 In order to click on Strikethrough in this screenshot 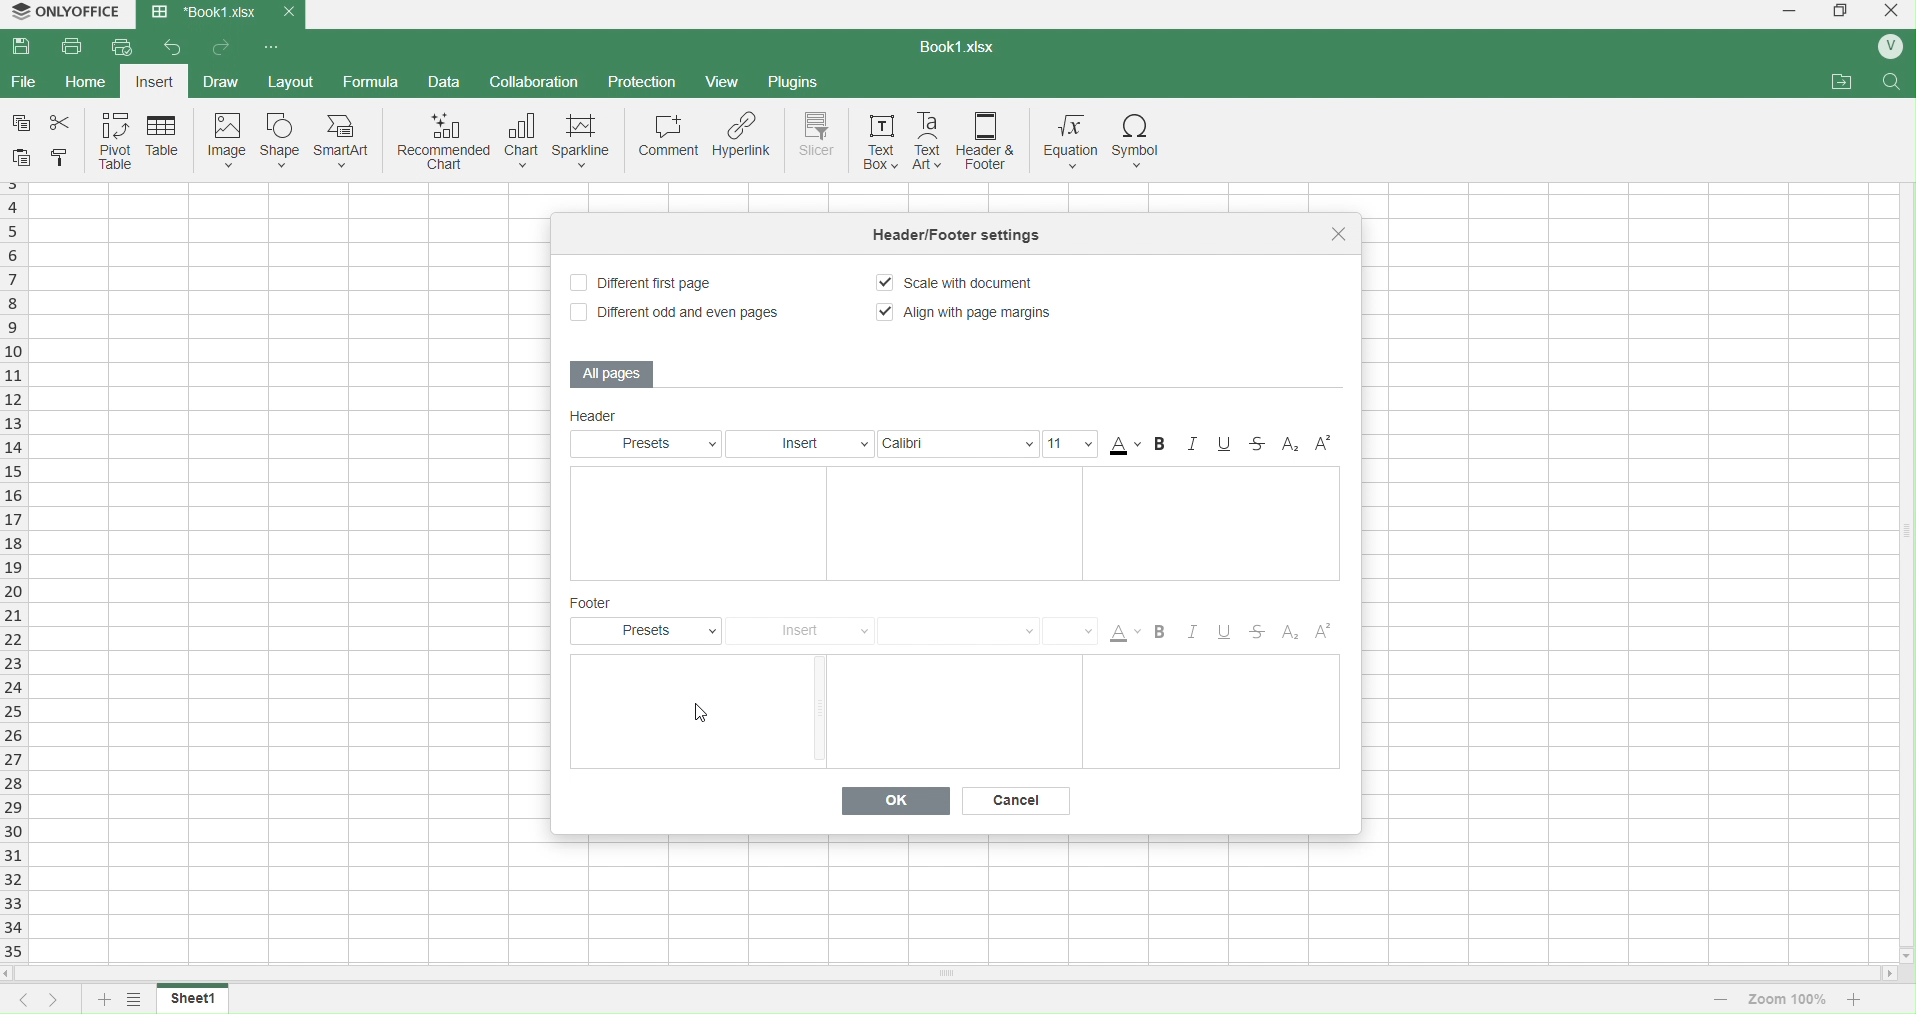, I will do `click(1261, 632)`.